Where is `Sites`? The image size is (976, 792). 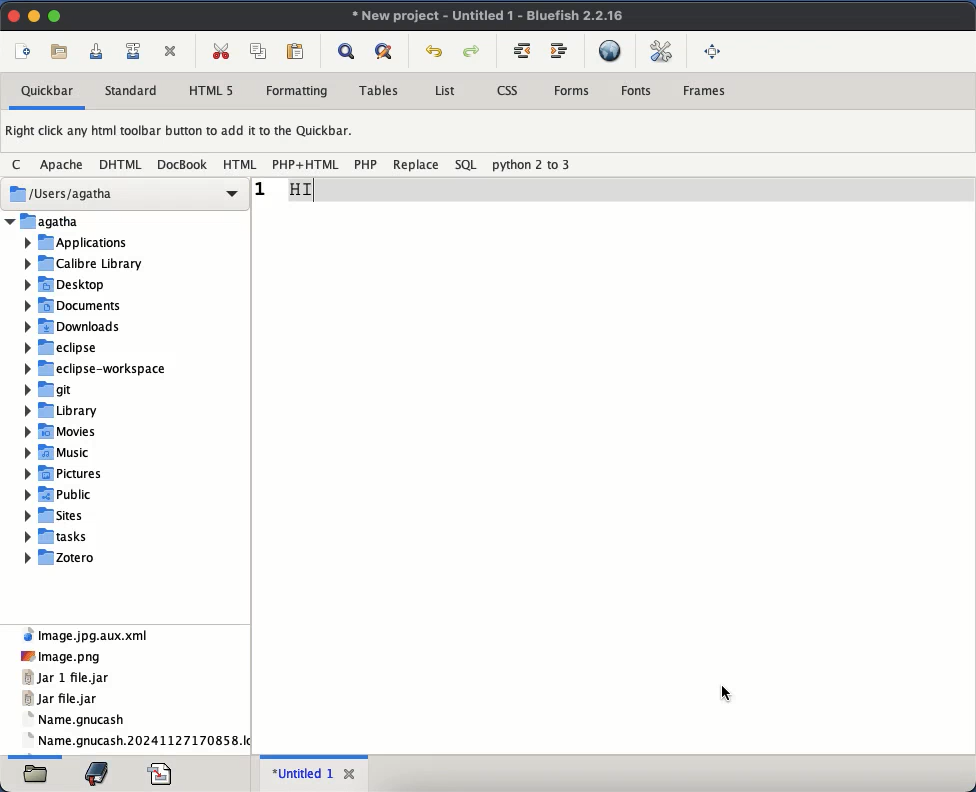
Sites is located at coordinates (52, 515).